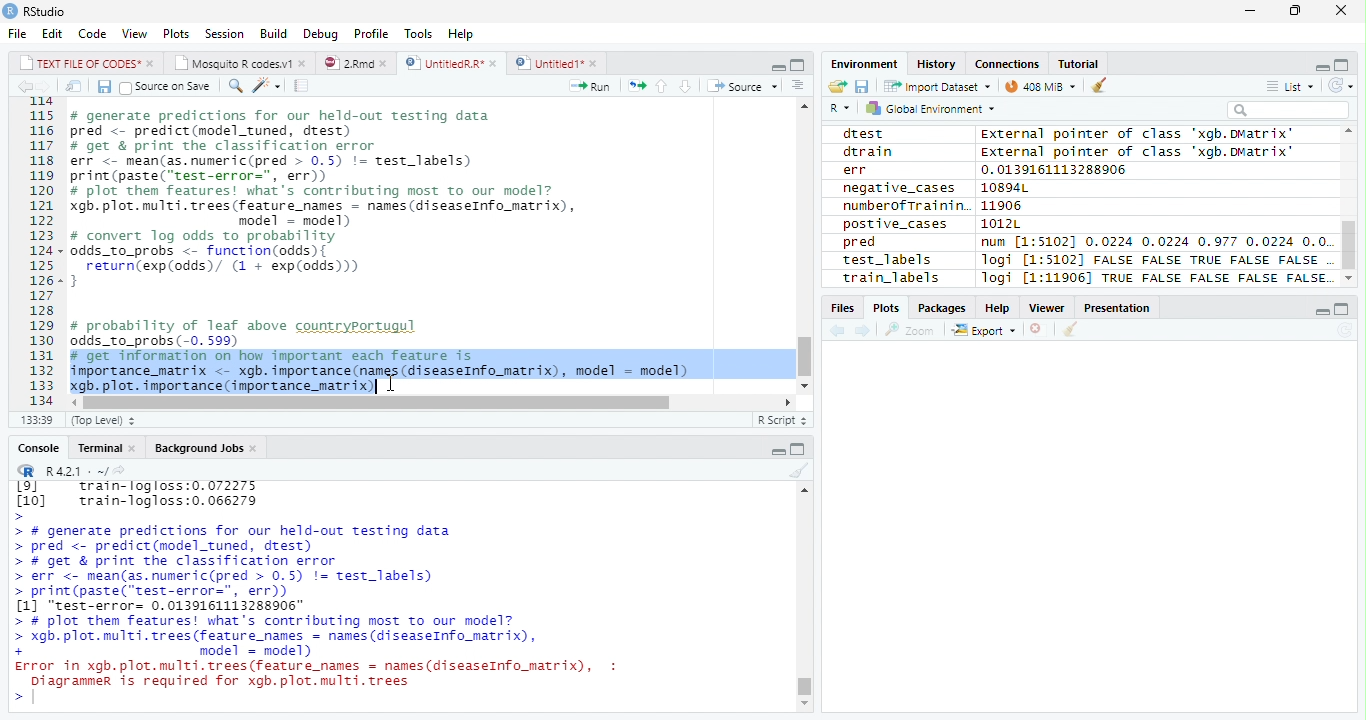  I want to click on Session, so click(225, 33).